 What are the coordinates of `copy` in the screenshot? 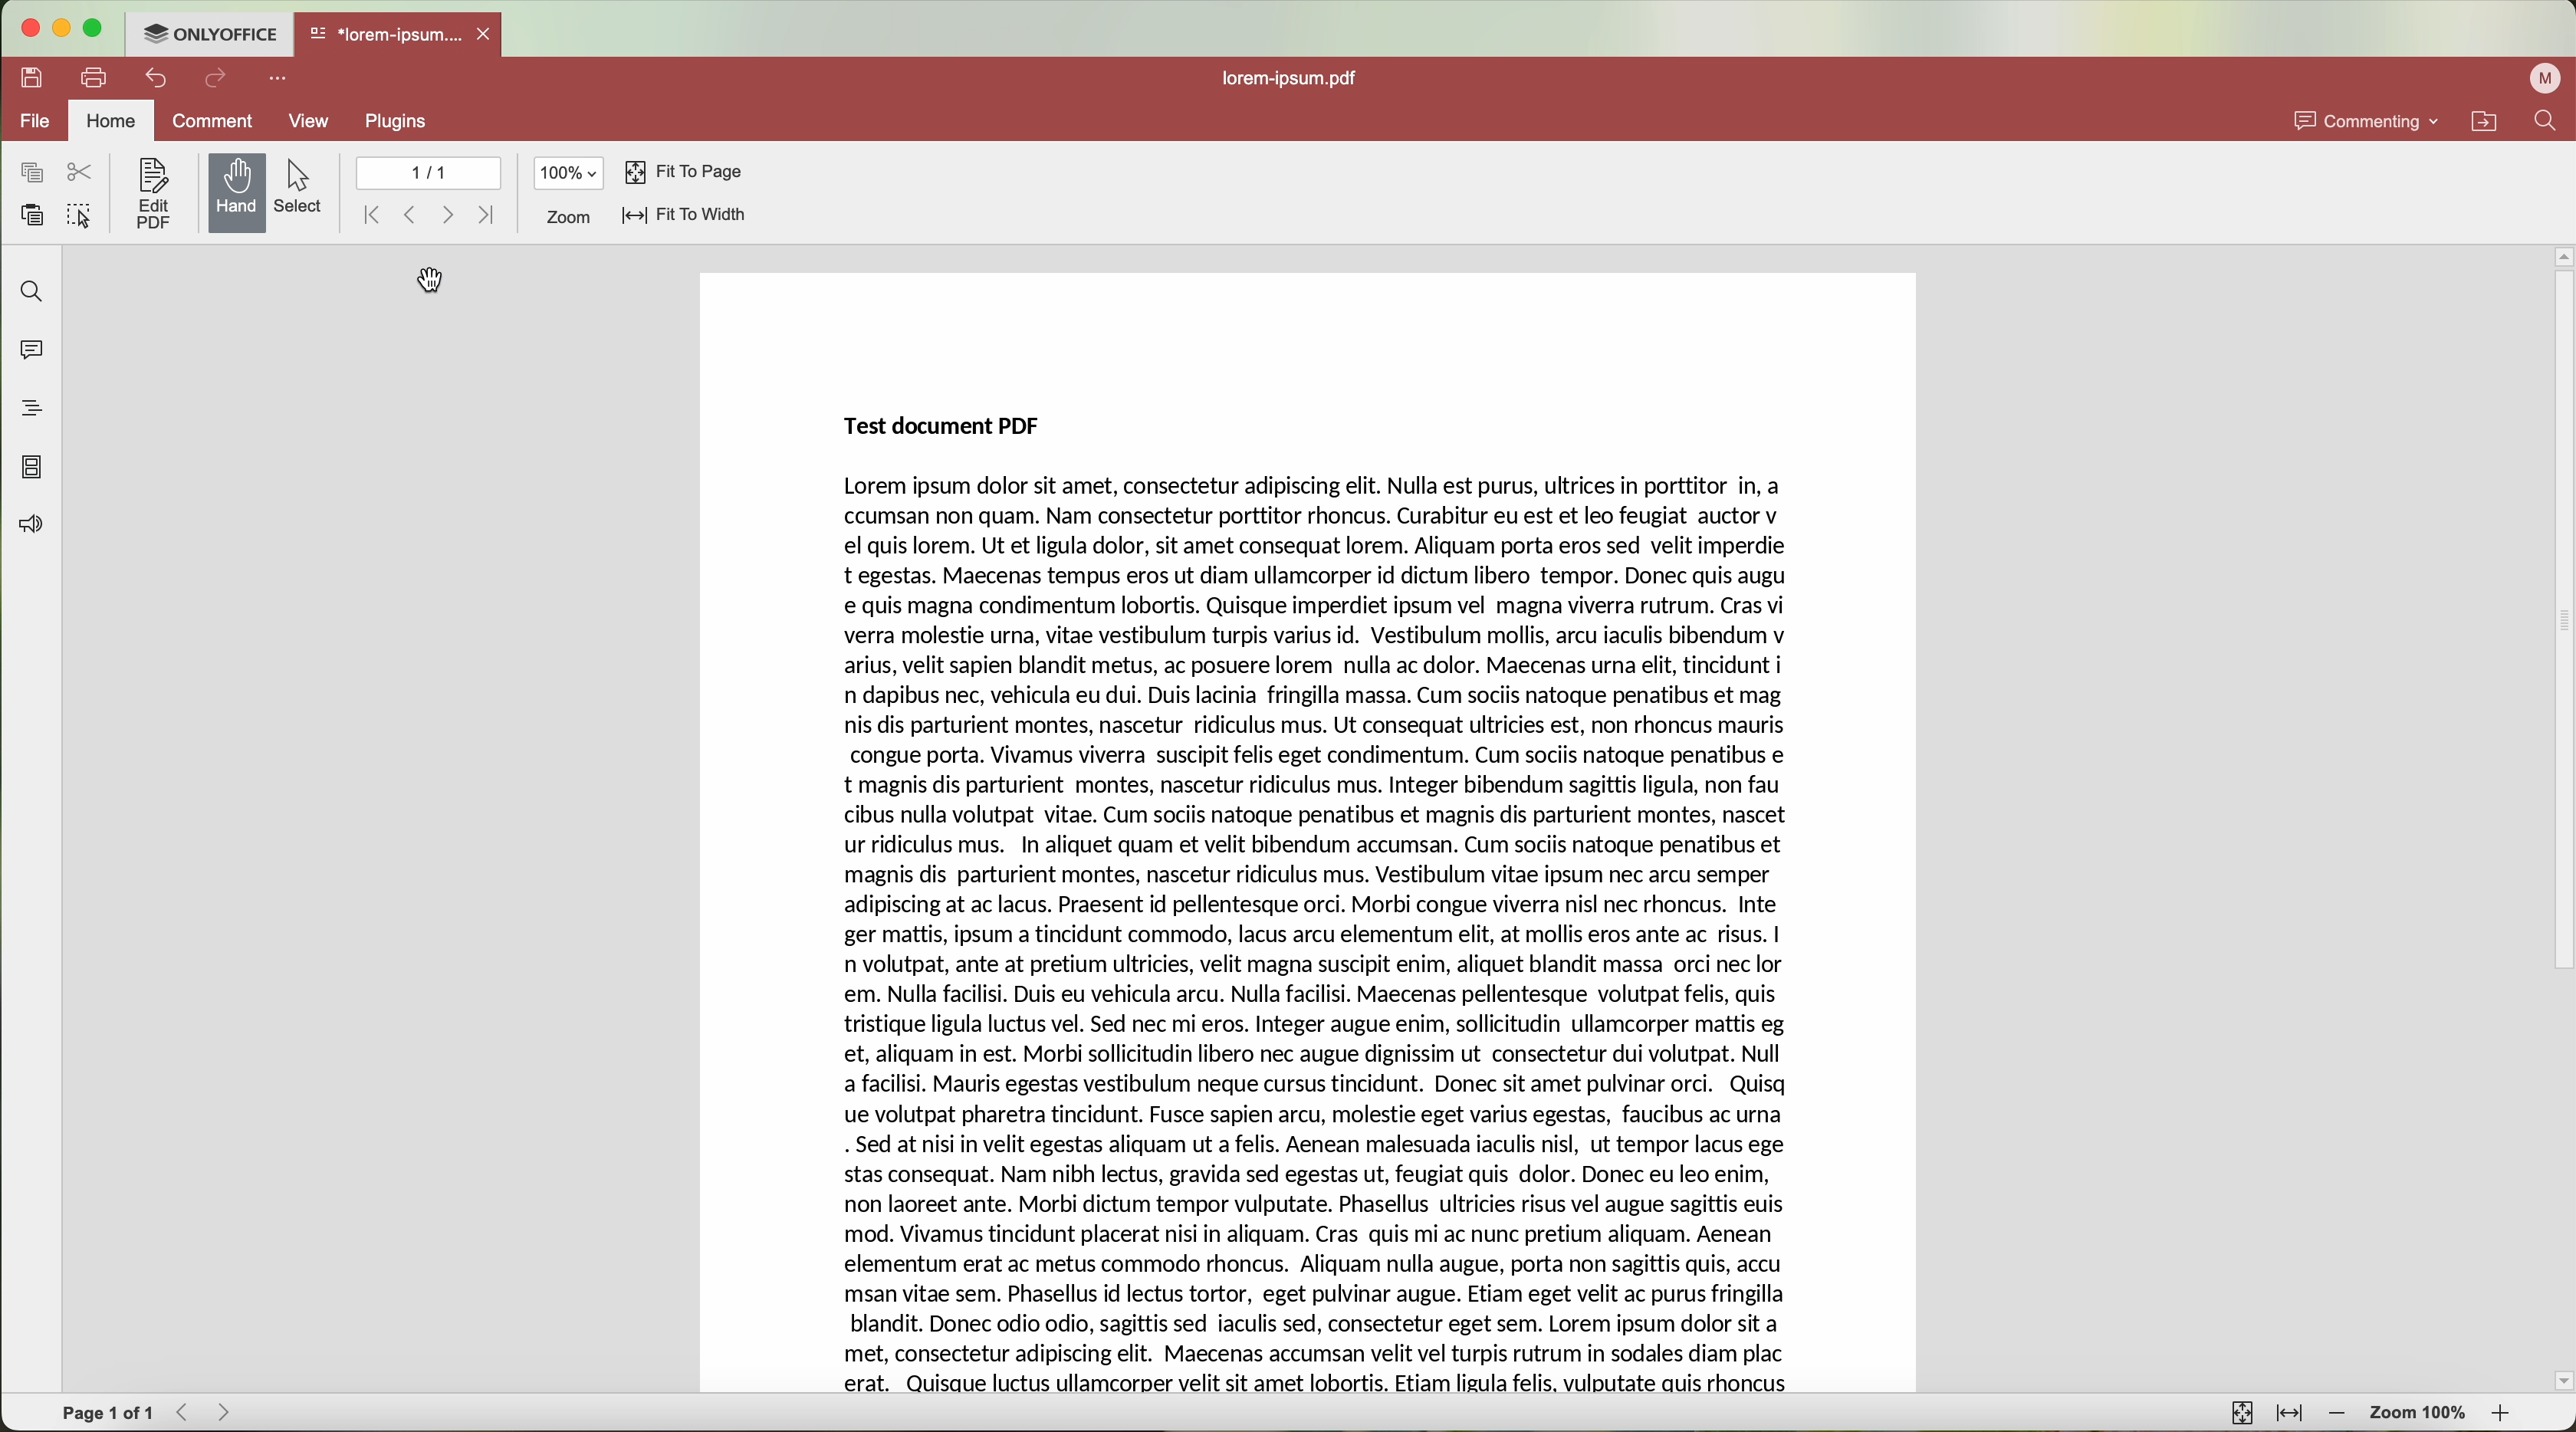 It's located at (27, 172).